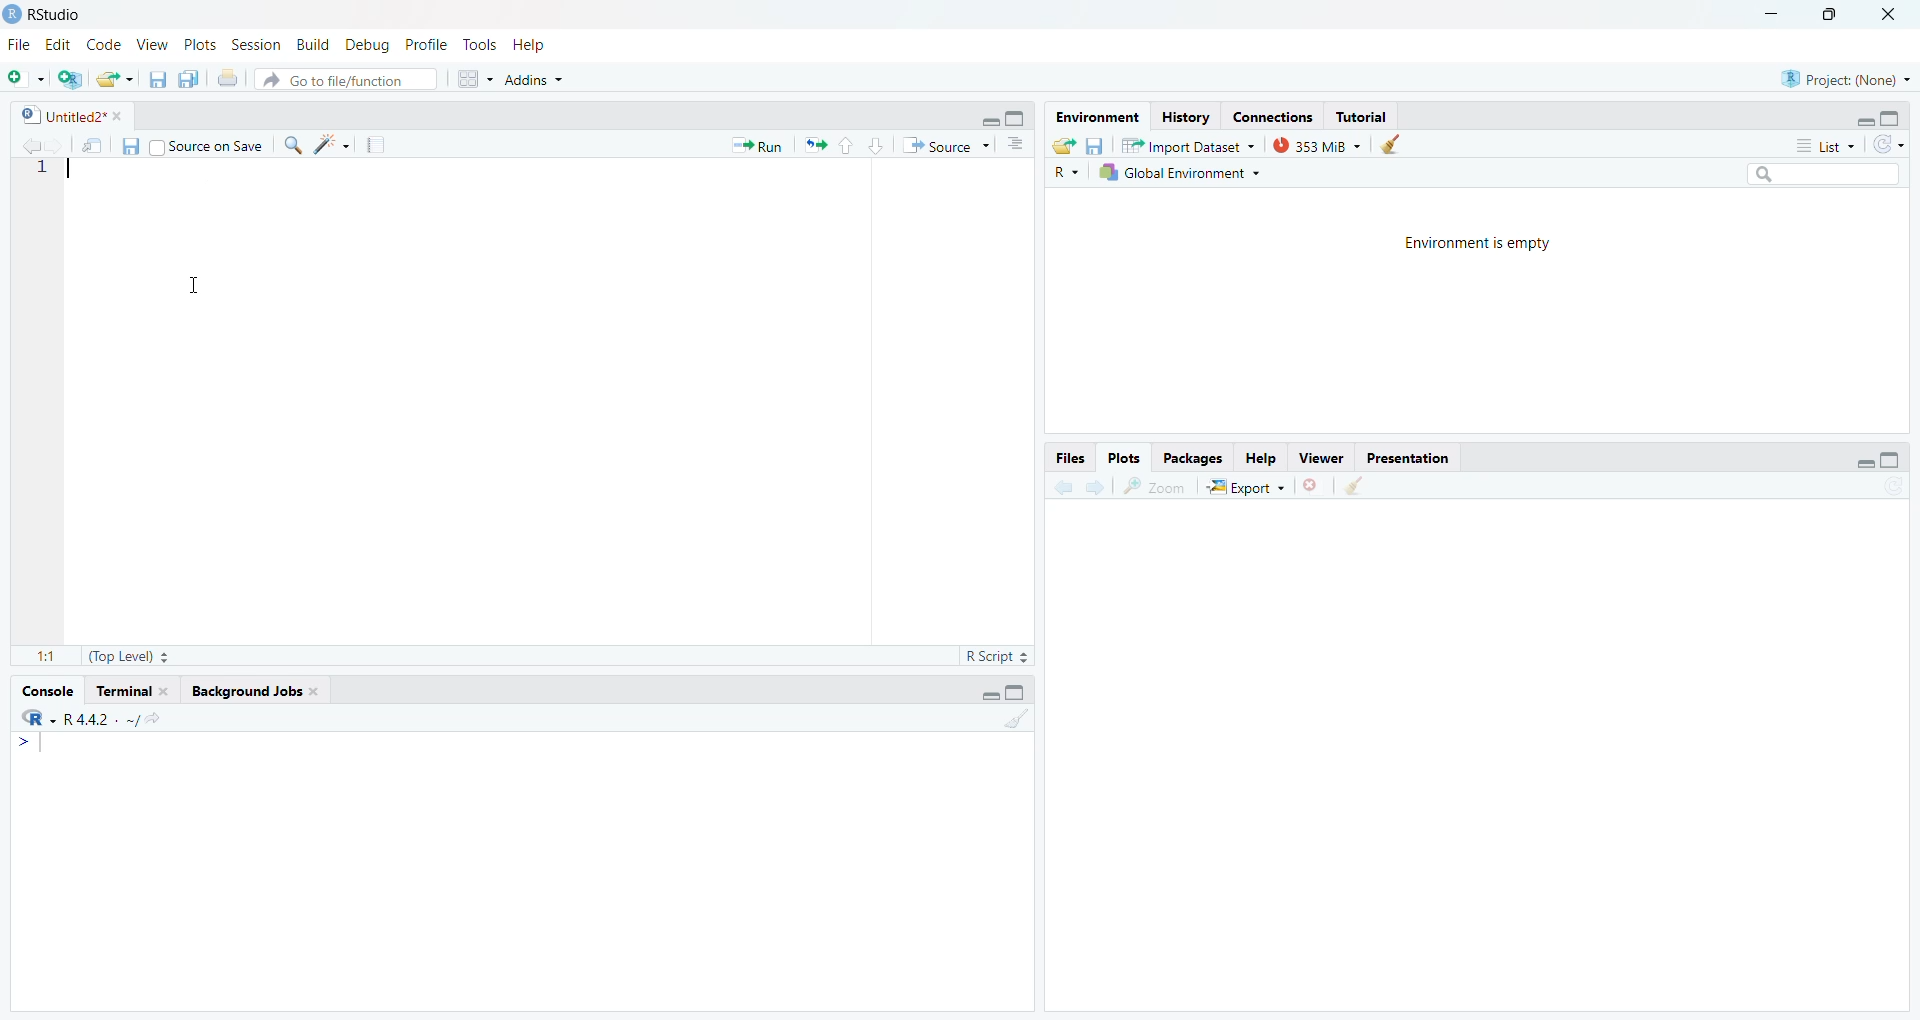  Describe the element at coordinates (1359, 489) in the screenshot. I see `clear all plots` at that location.